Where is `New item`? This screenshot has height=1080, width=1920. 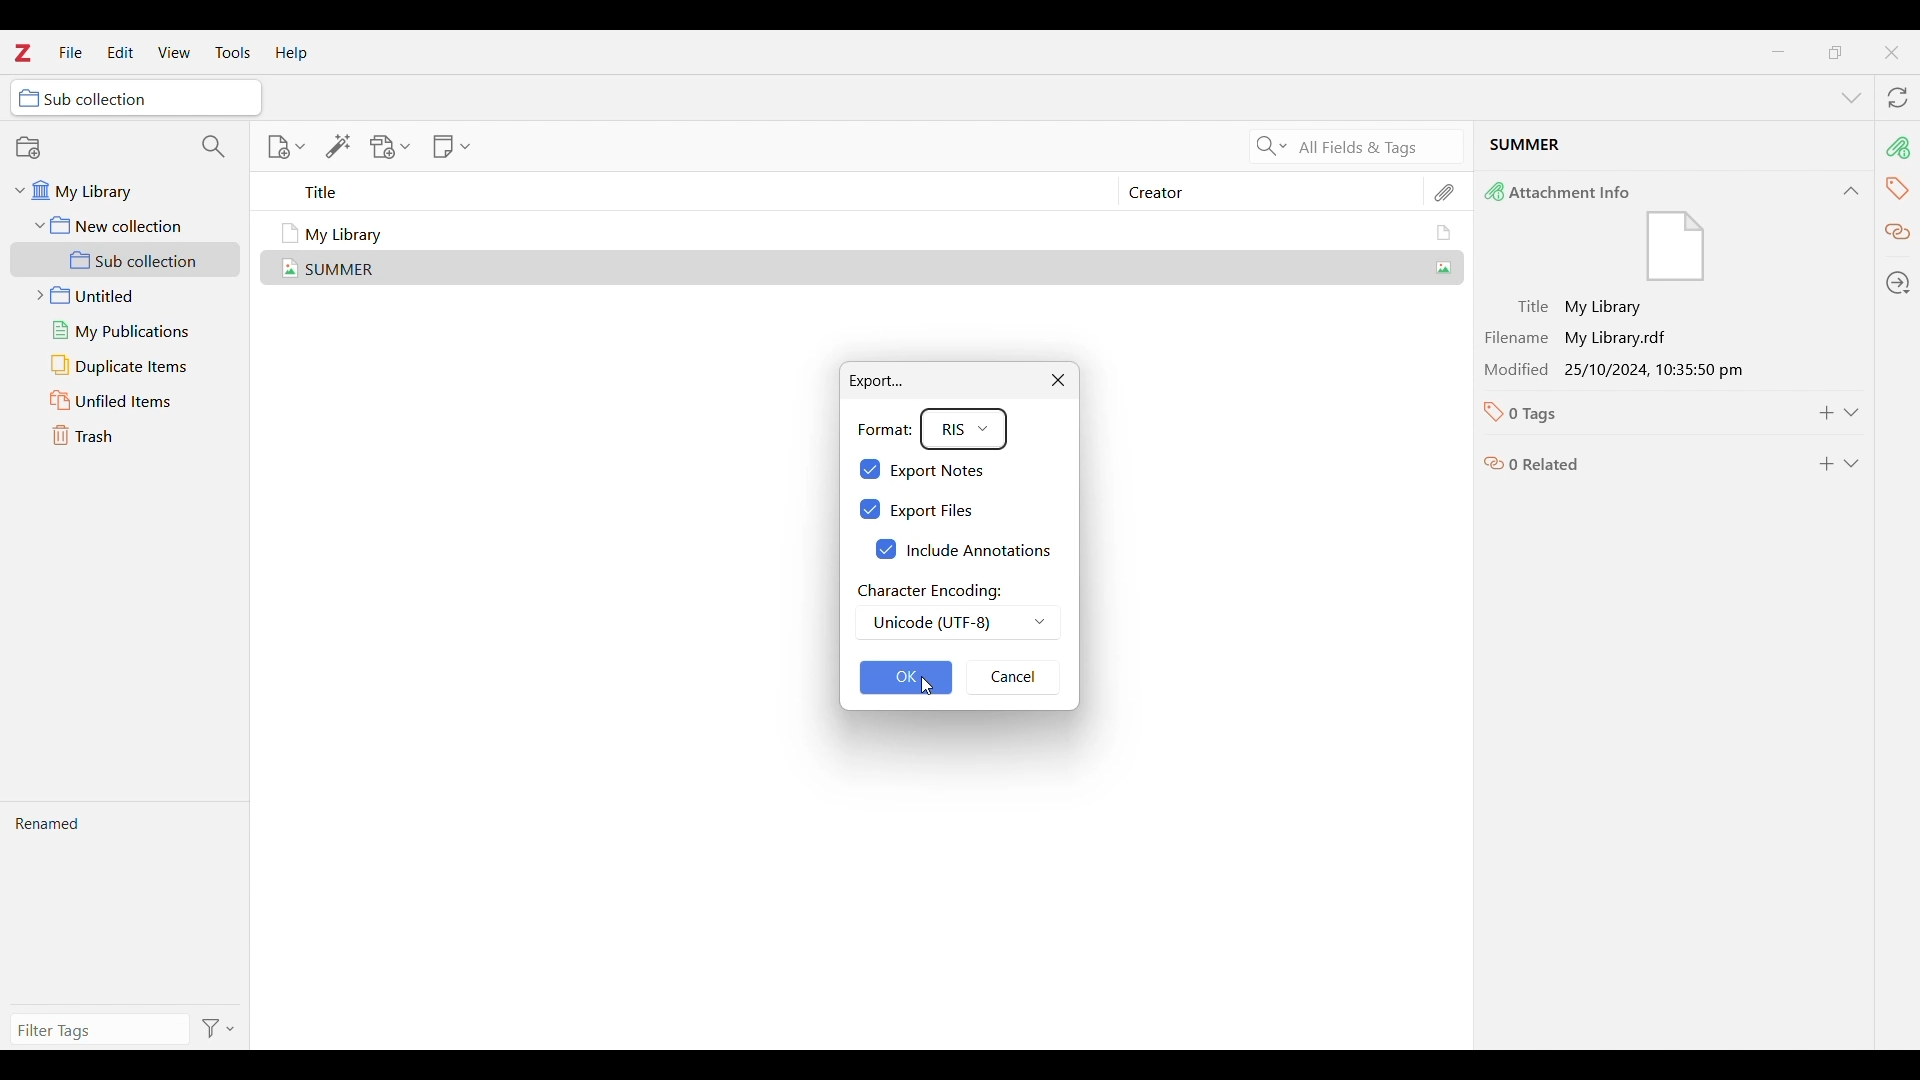 New item is located at coordinates (286, 147).